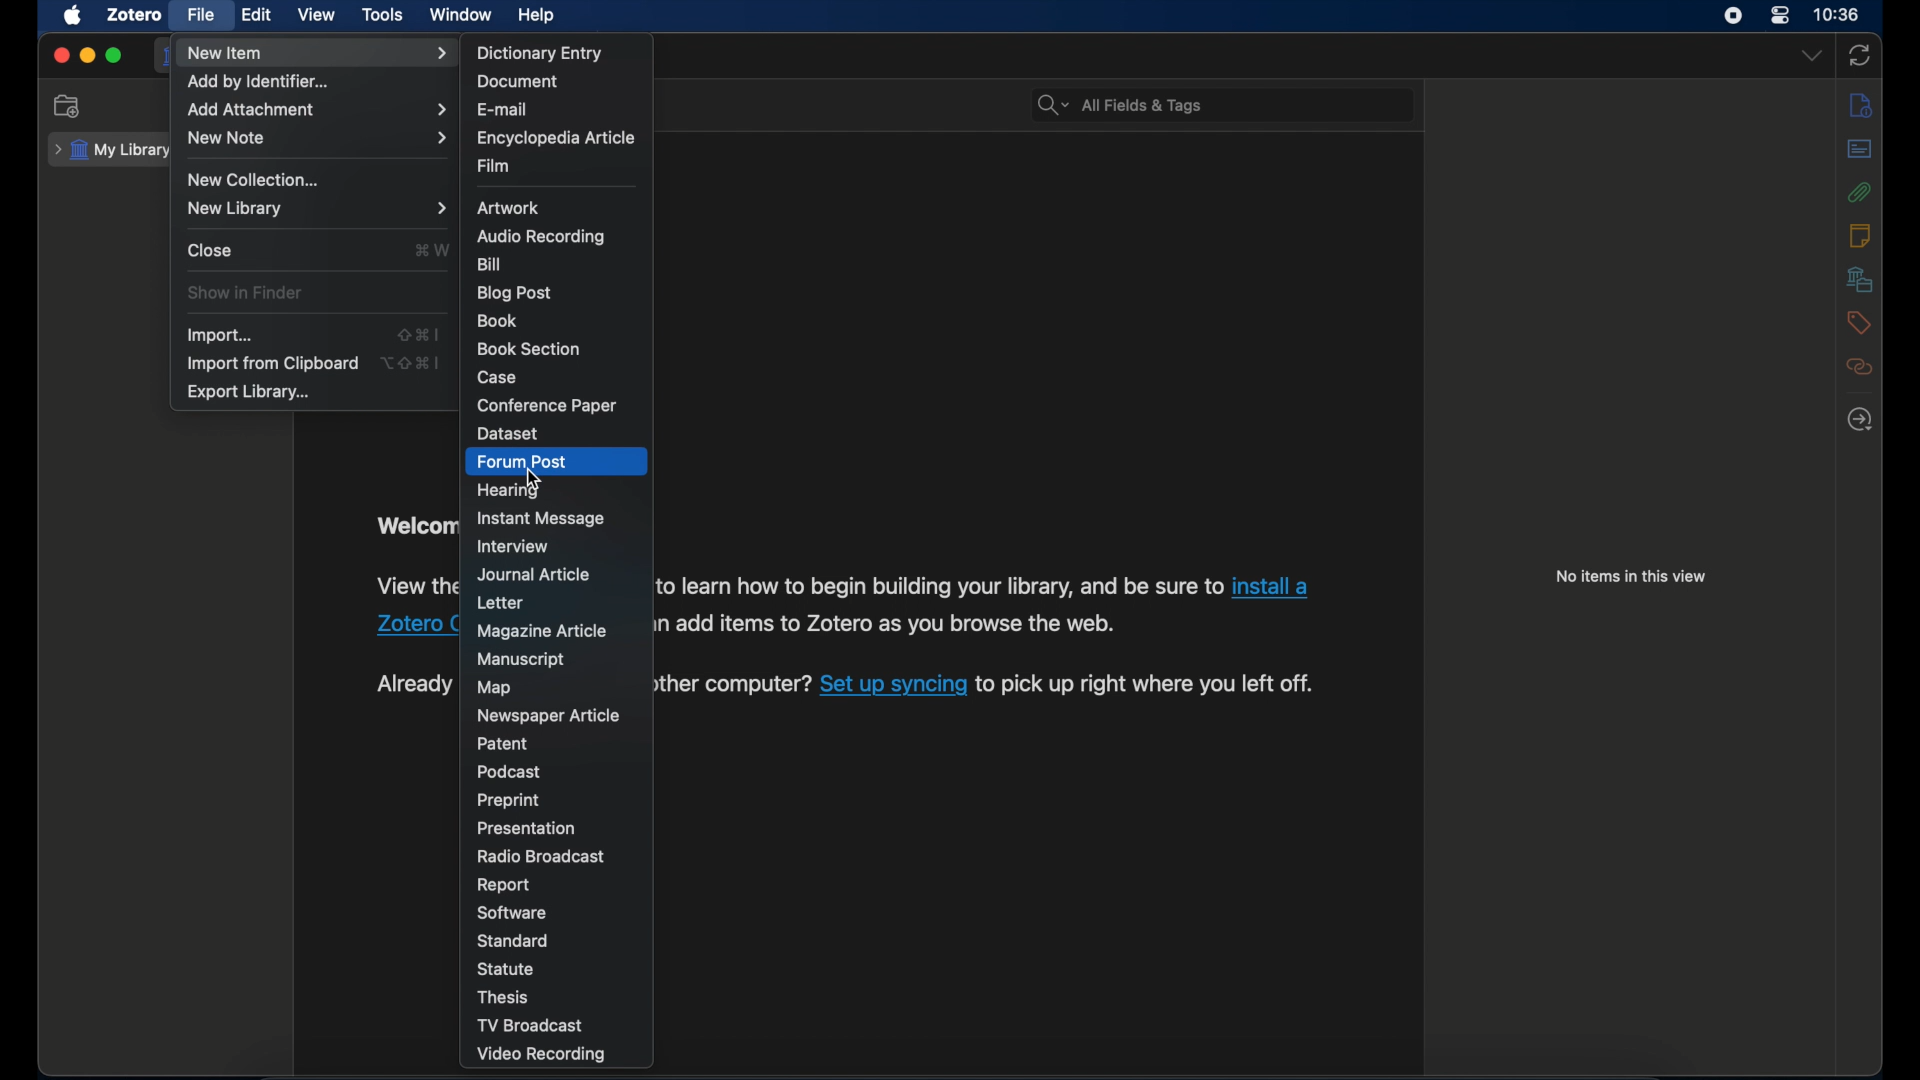 This screenshot has width=1920, height=1080. What do you see at coordinates (488, 264) in the screenshot?
I see `bill` at bounding box center [488, 264].